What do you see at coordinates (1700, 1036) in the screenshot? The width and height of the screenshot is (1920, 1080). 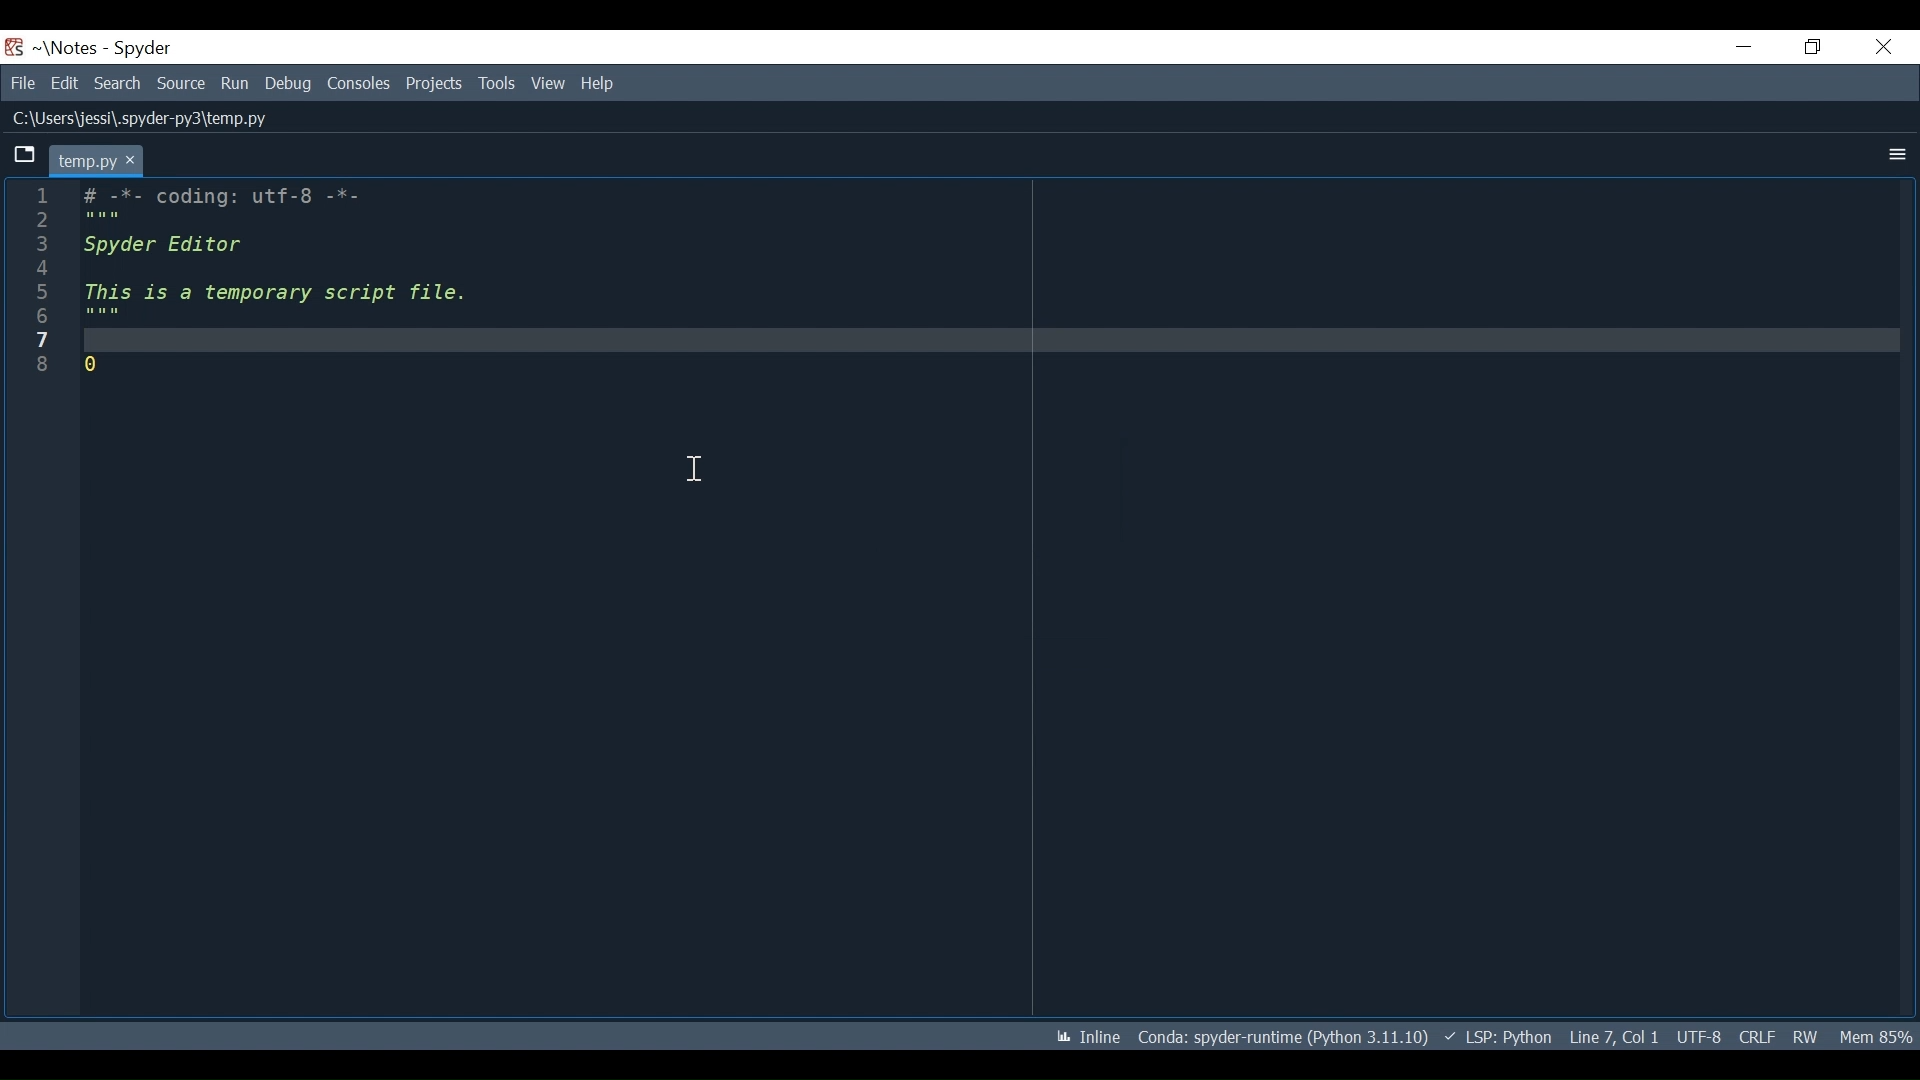 I see `UTF: 8` at bounding box center [1700, 1036].